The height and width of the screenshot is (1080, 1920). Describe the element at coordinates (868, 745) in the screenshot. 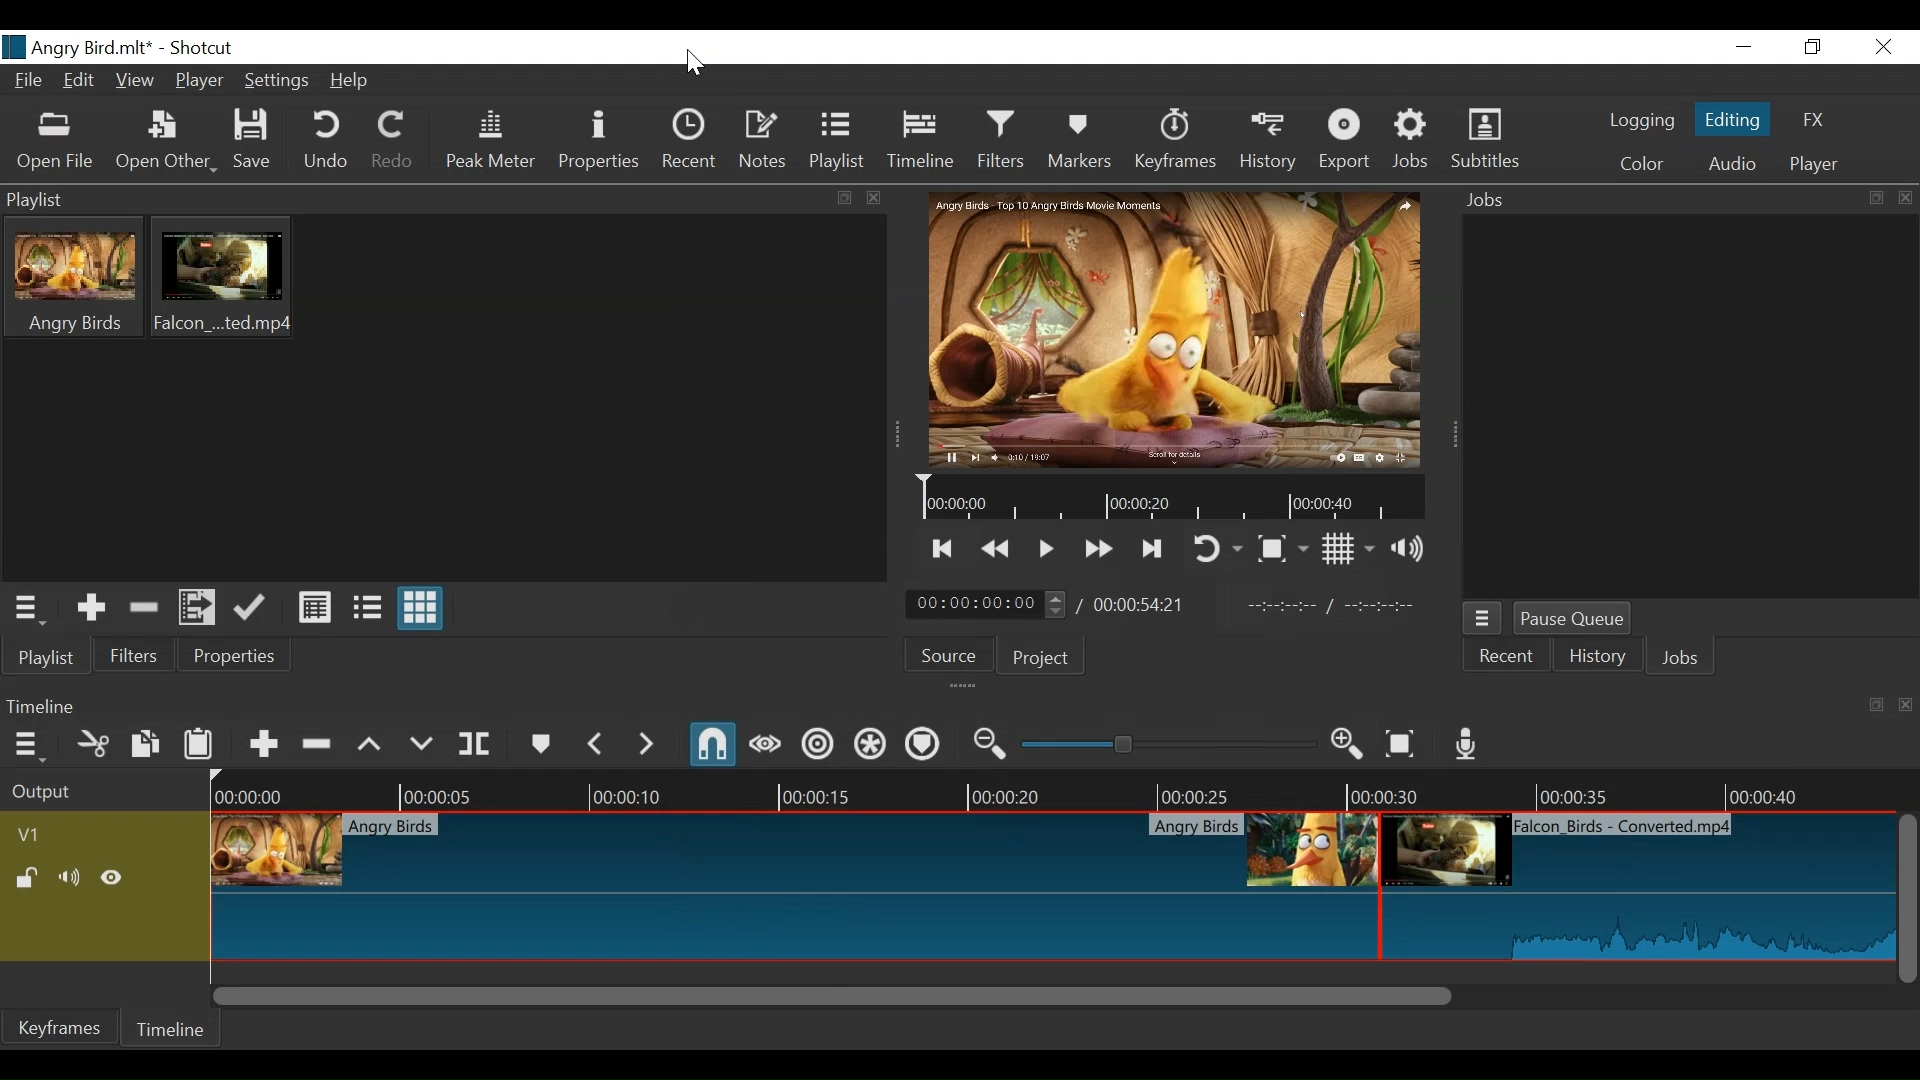

I see `Ripple all tracks` at that location.